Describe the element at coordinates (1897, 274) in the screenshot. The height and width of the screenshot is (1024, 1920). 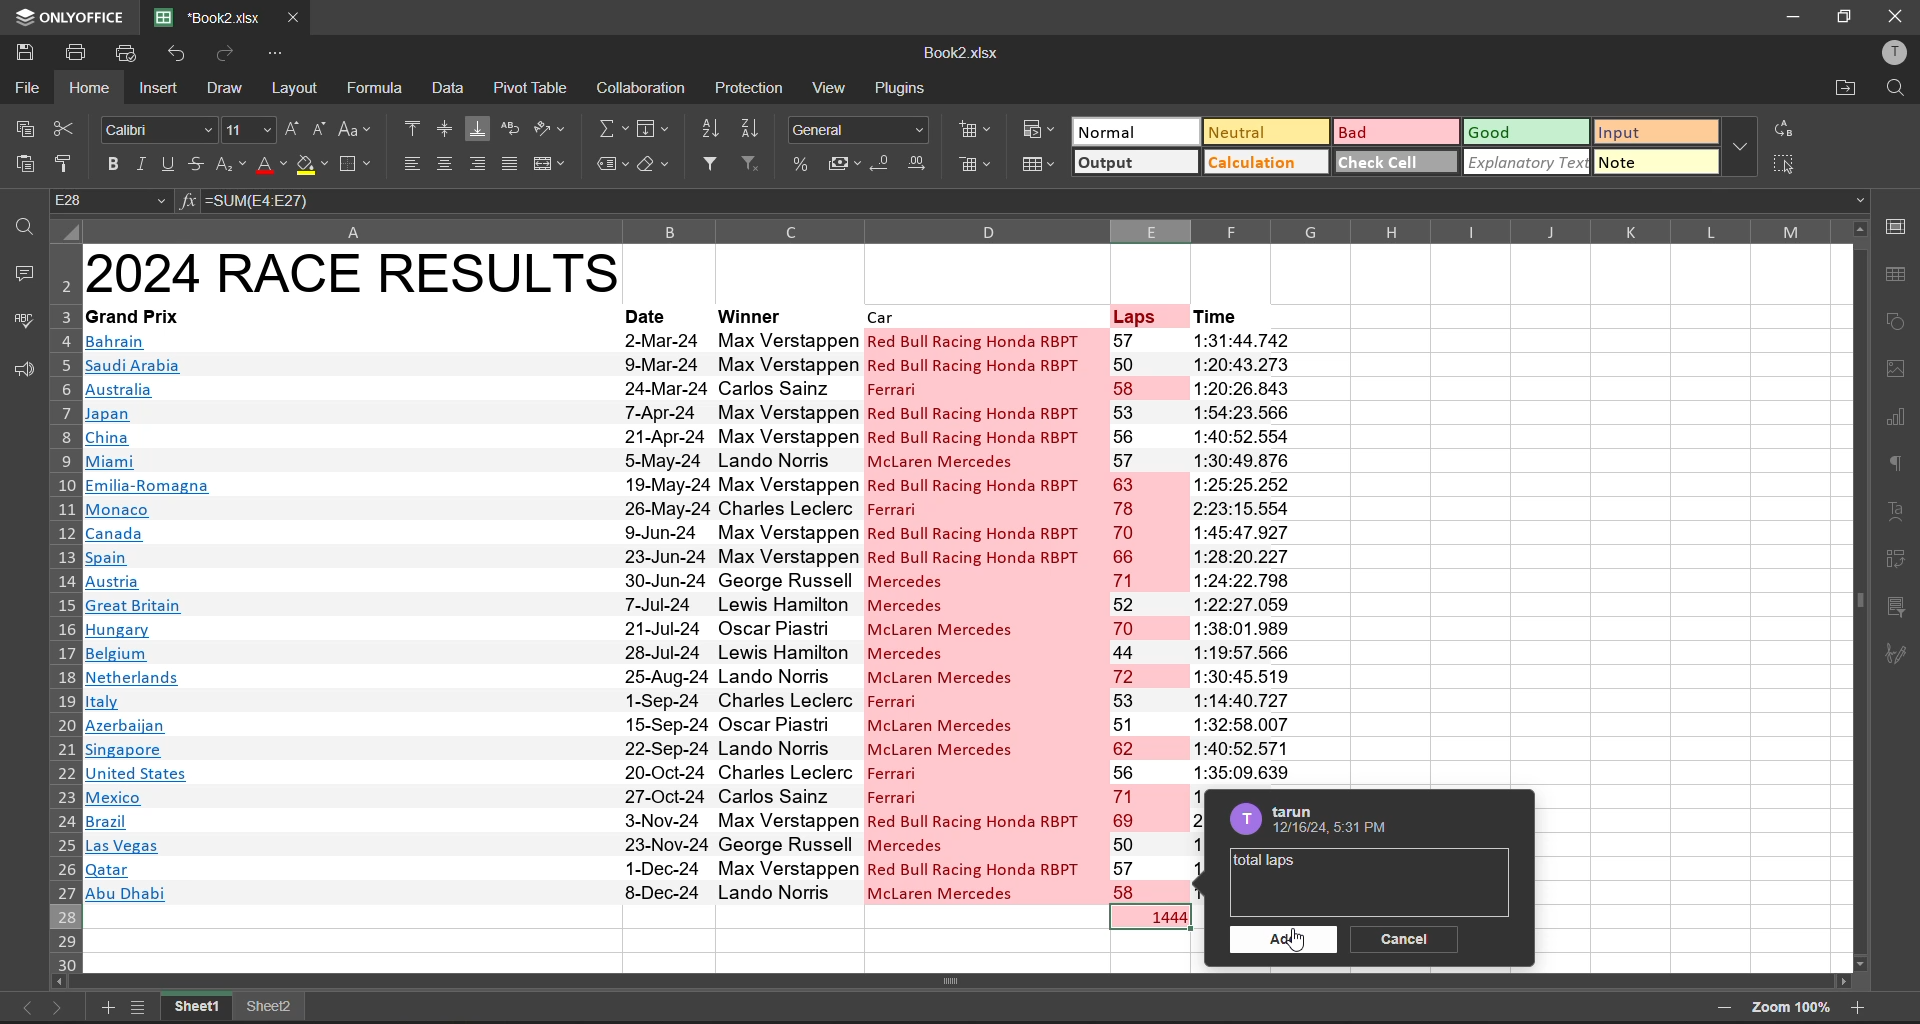
I see `table` at that location.